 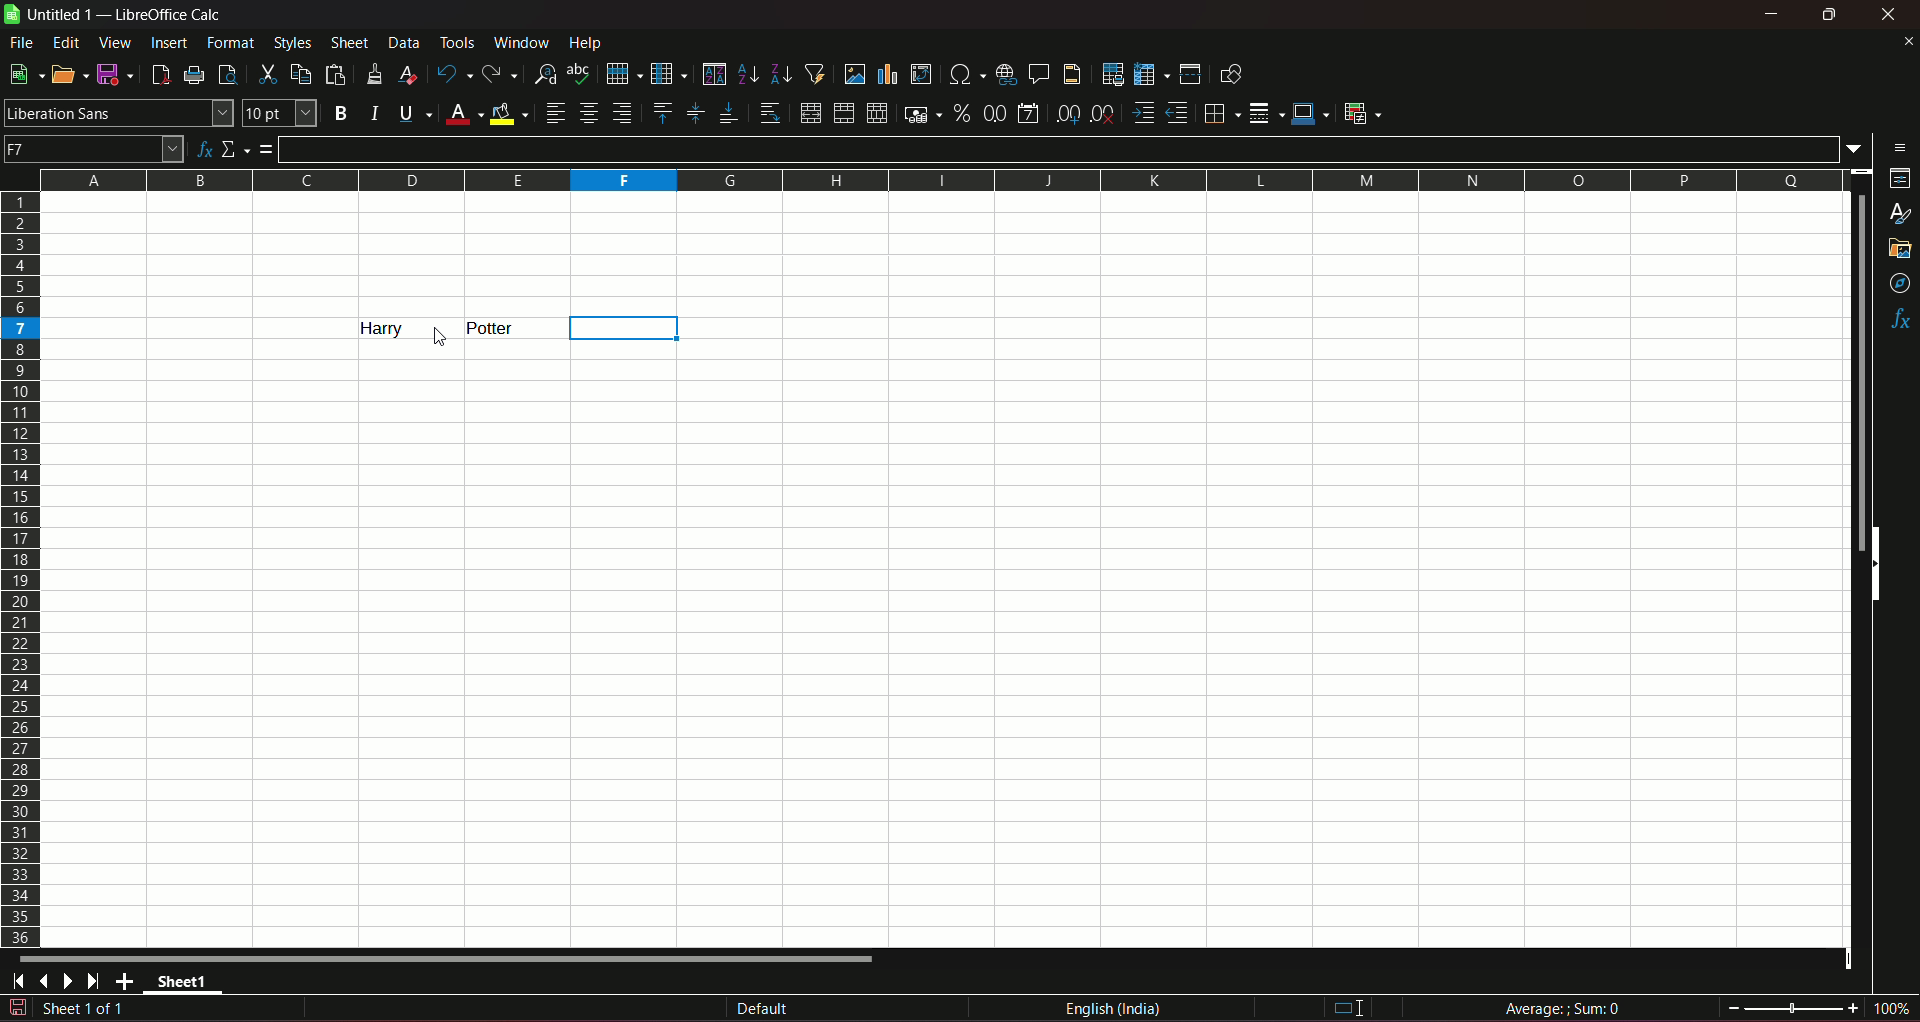 I want to click on merge and center, so click(x=809, y=113).